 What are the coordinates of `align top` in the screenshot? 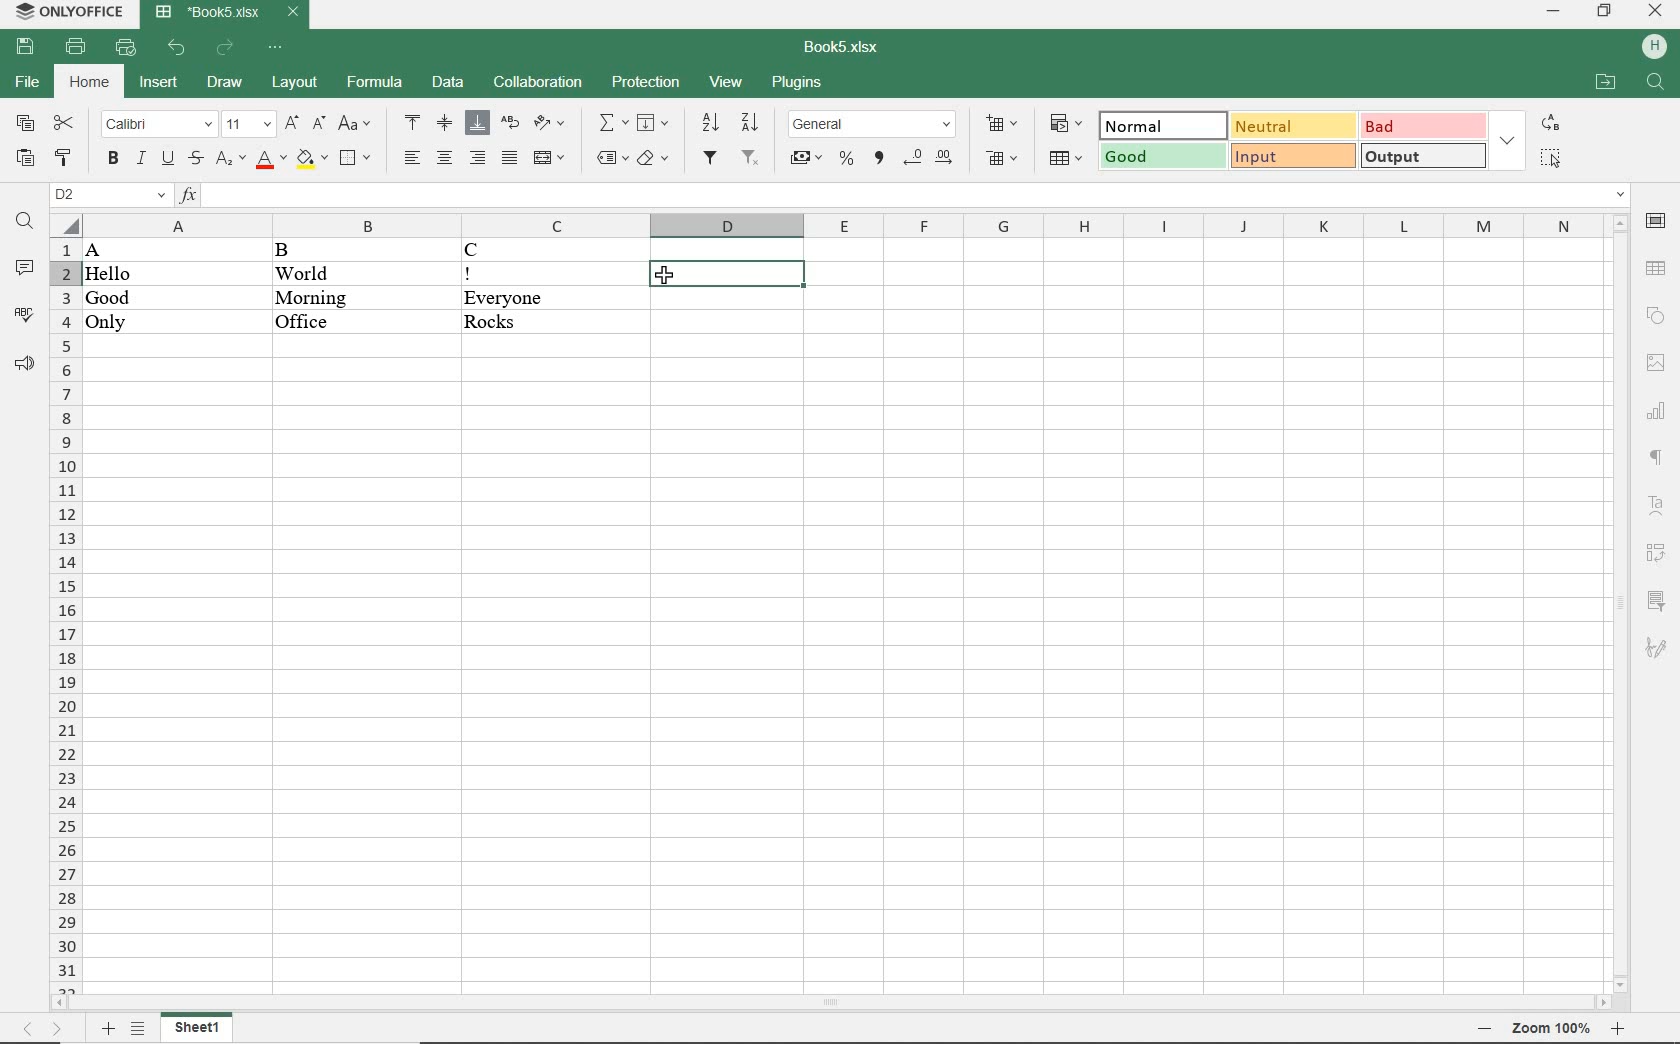 It's located at (414, 124).